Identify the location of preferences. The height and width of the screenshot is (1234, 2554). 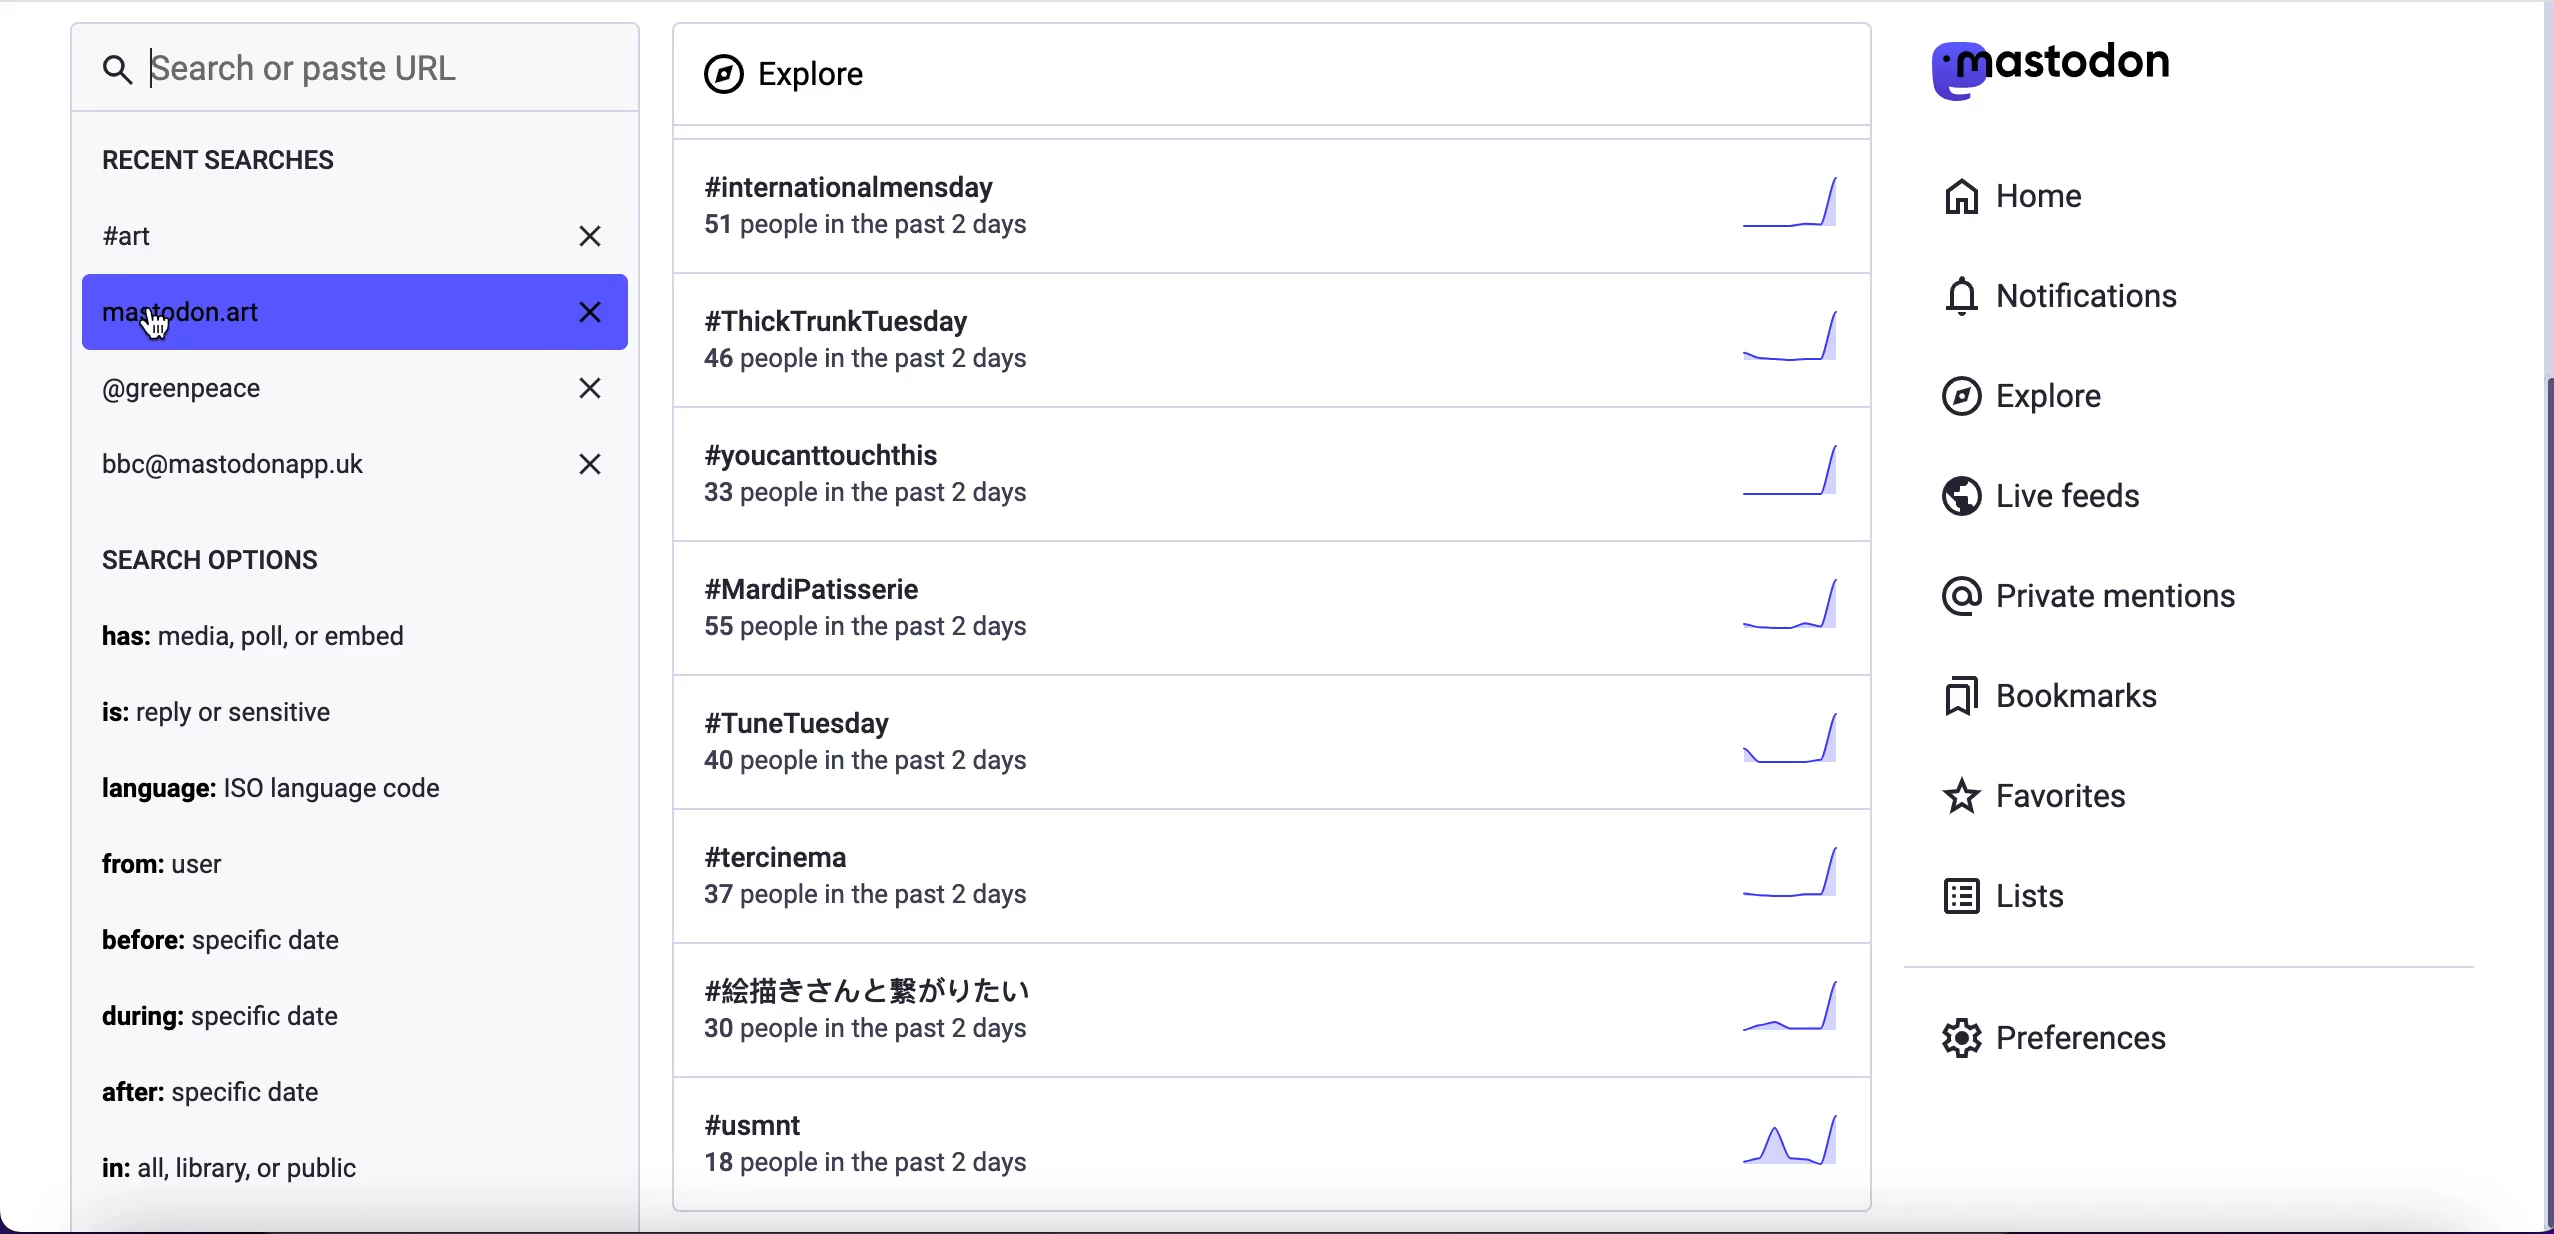
(2054, 1044).